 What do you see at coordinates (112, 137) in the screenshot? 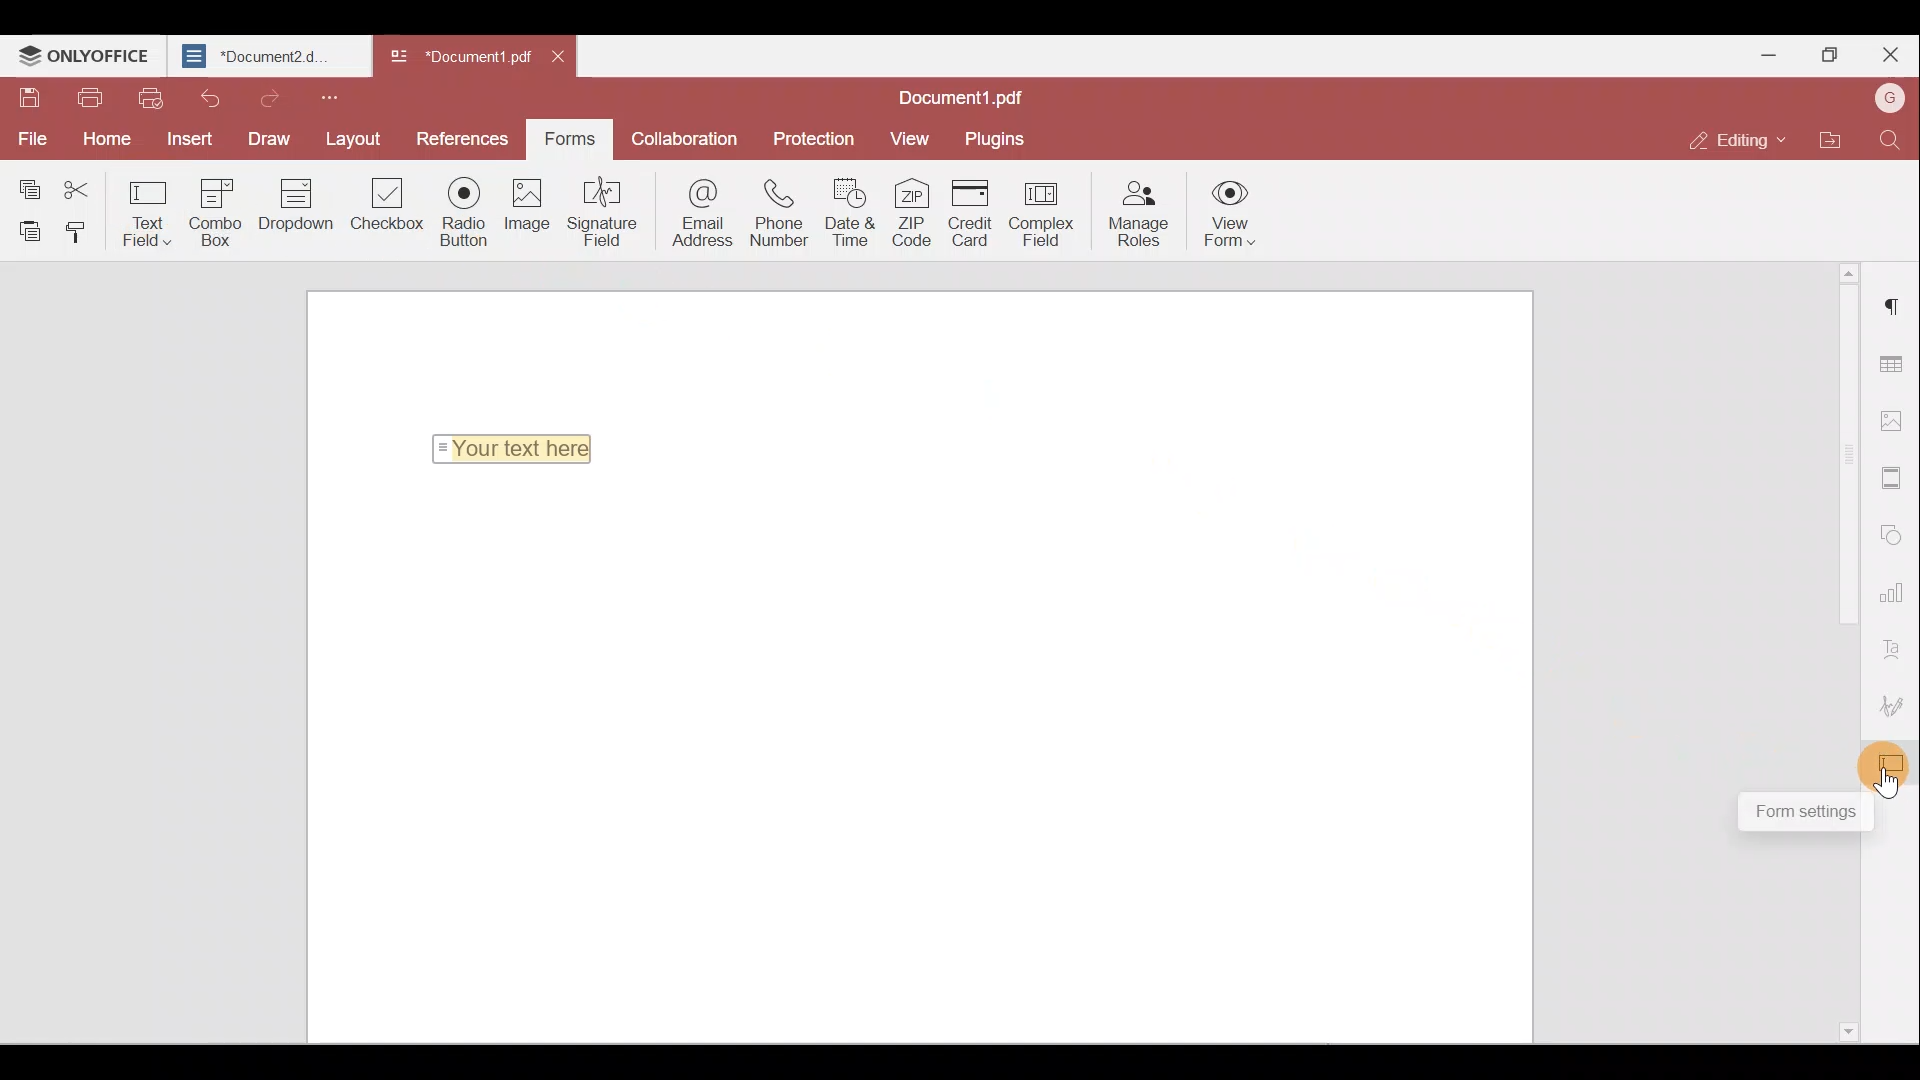
I see `Home` at bounding box center [112, 137].